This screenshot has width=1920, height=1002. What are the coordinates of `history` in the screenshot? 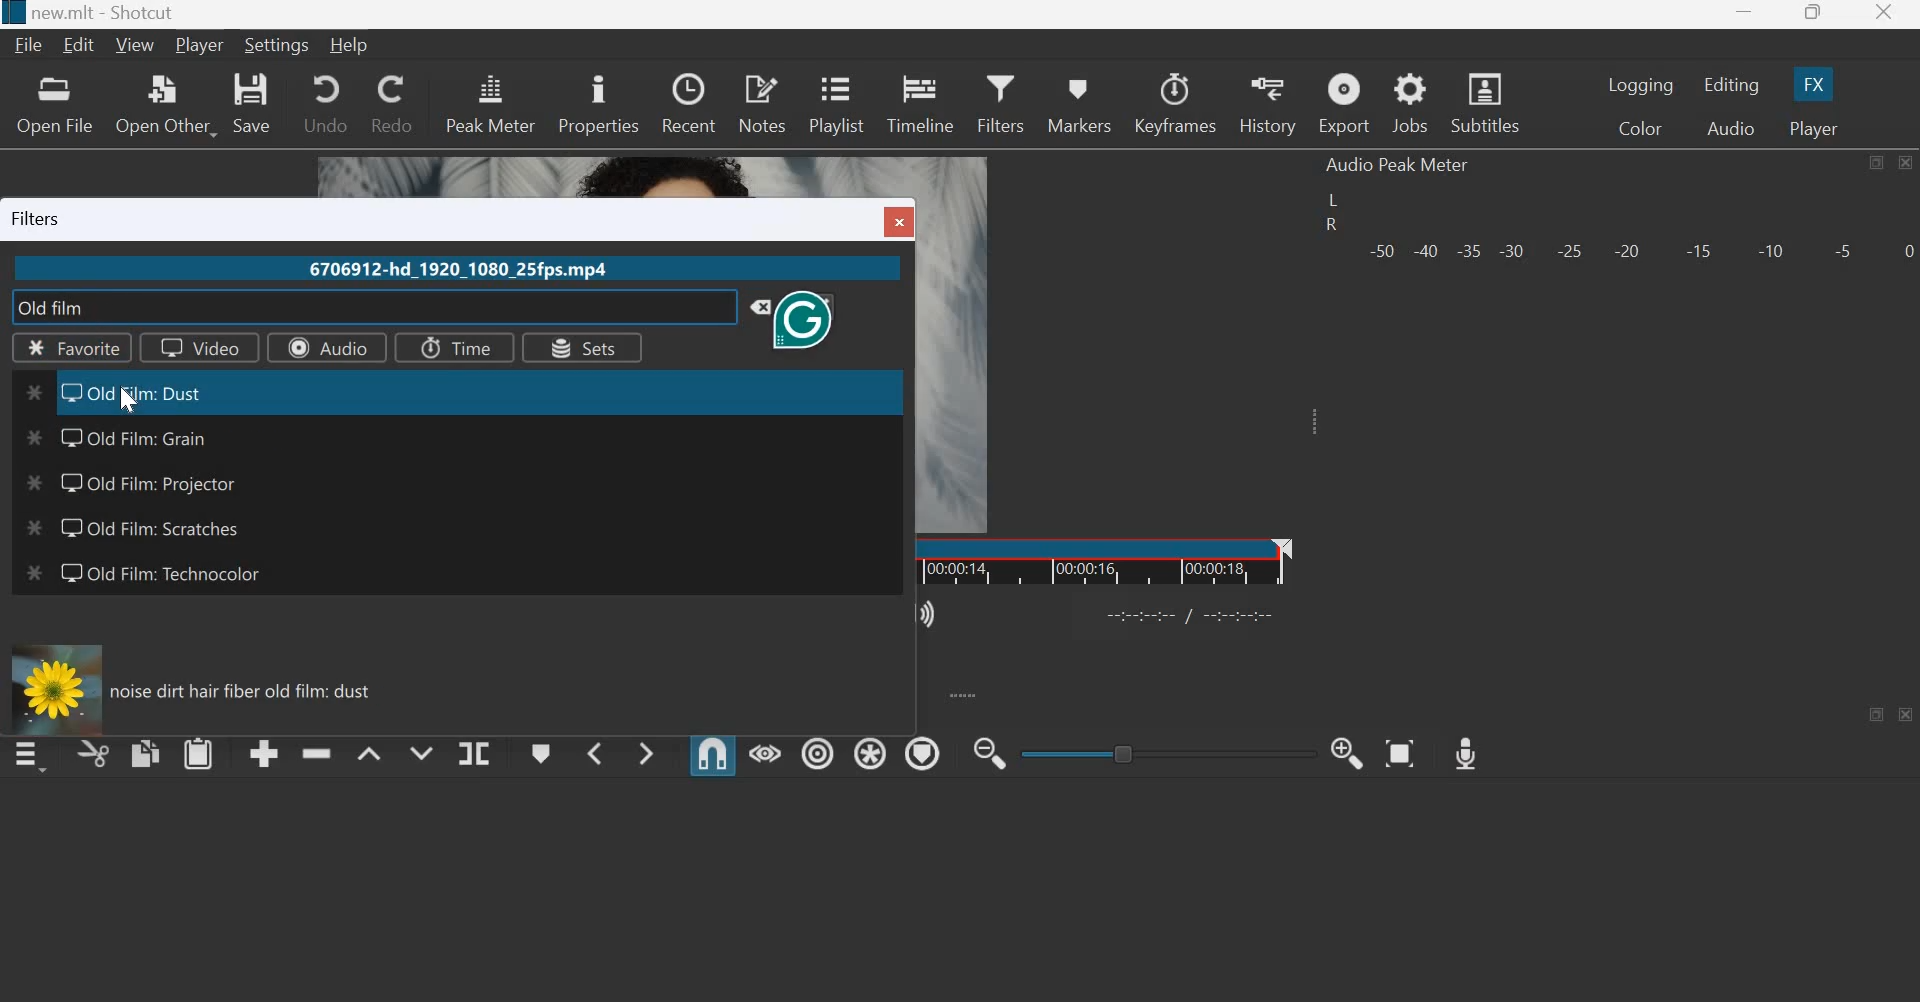 It's located at (1266, 104).